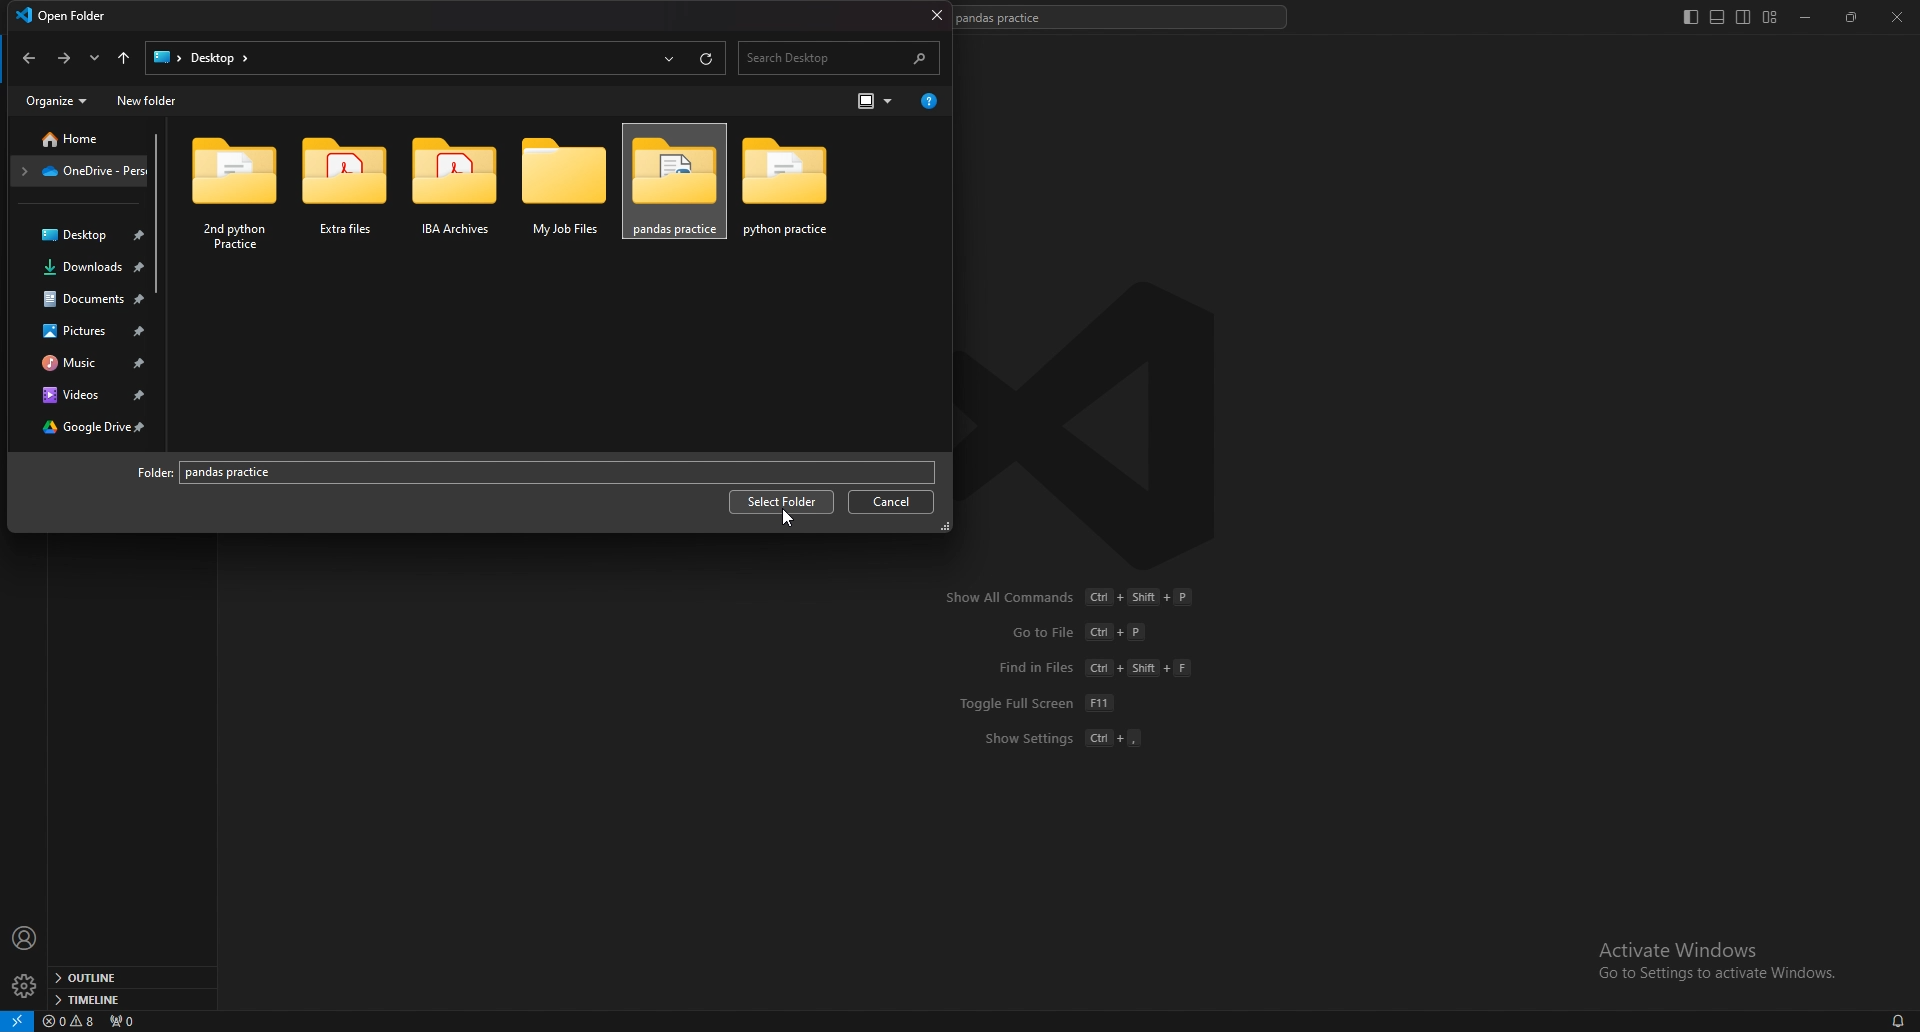  What do you see at coordinates (890, 501) in the screenshot?
I see `cancel` at bounding box center [890, 501].